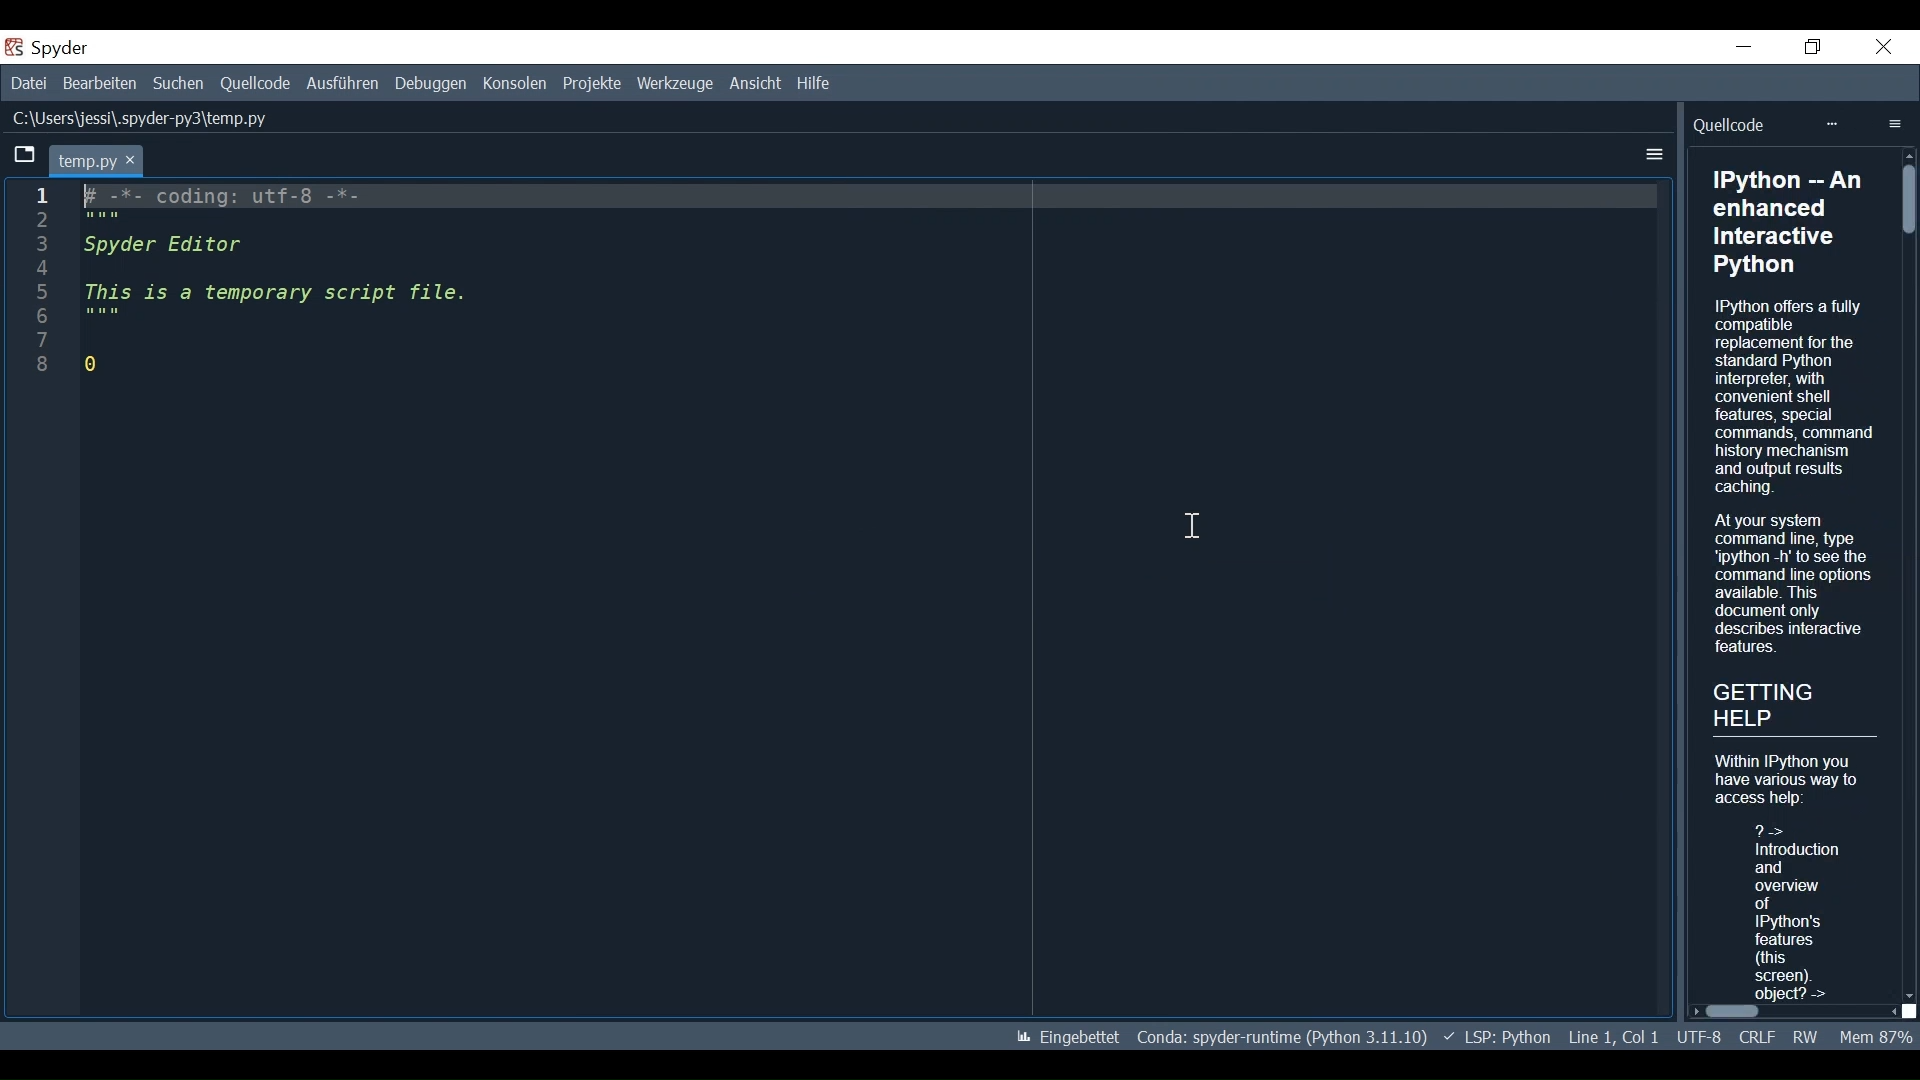 The image size is (1920, 1080). I want to click on temp.py, so click(97, 159).